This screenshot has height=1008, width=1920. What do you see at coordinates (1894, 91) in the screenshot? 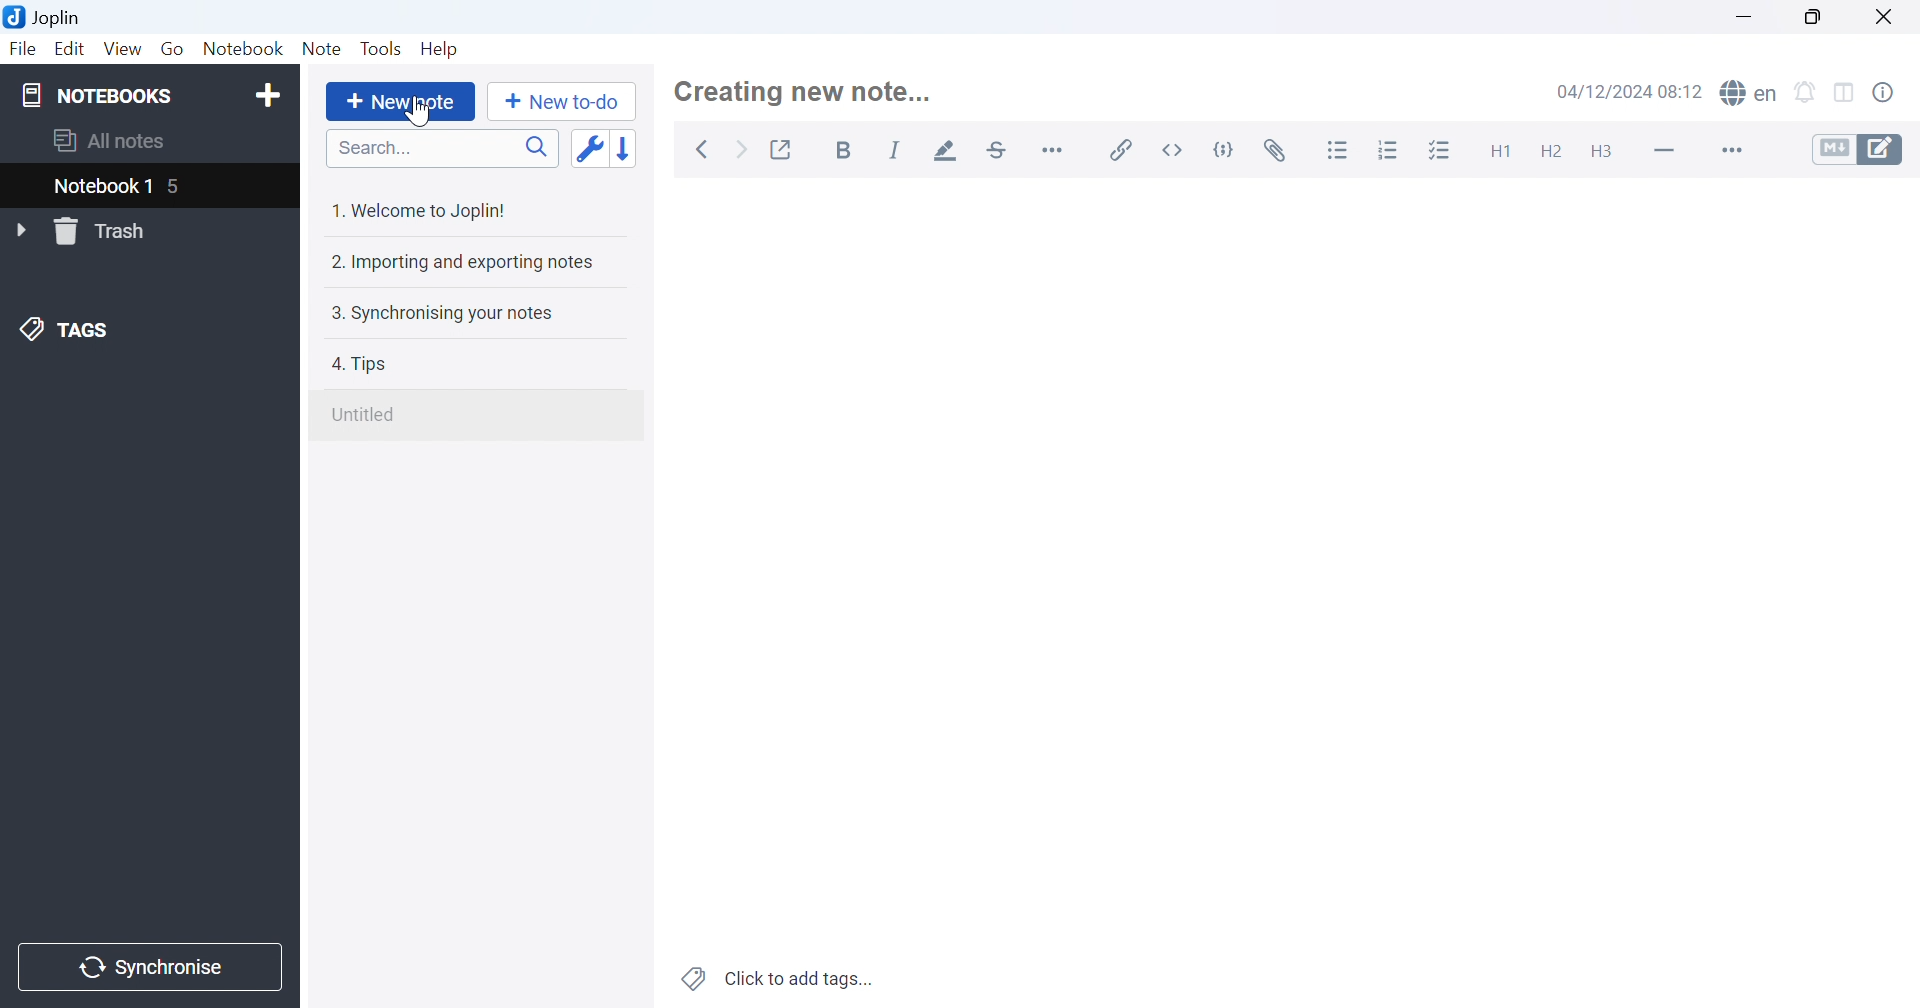
I see `Note properties` at bounding box center [1894, 91].